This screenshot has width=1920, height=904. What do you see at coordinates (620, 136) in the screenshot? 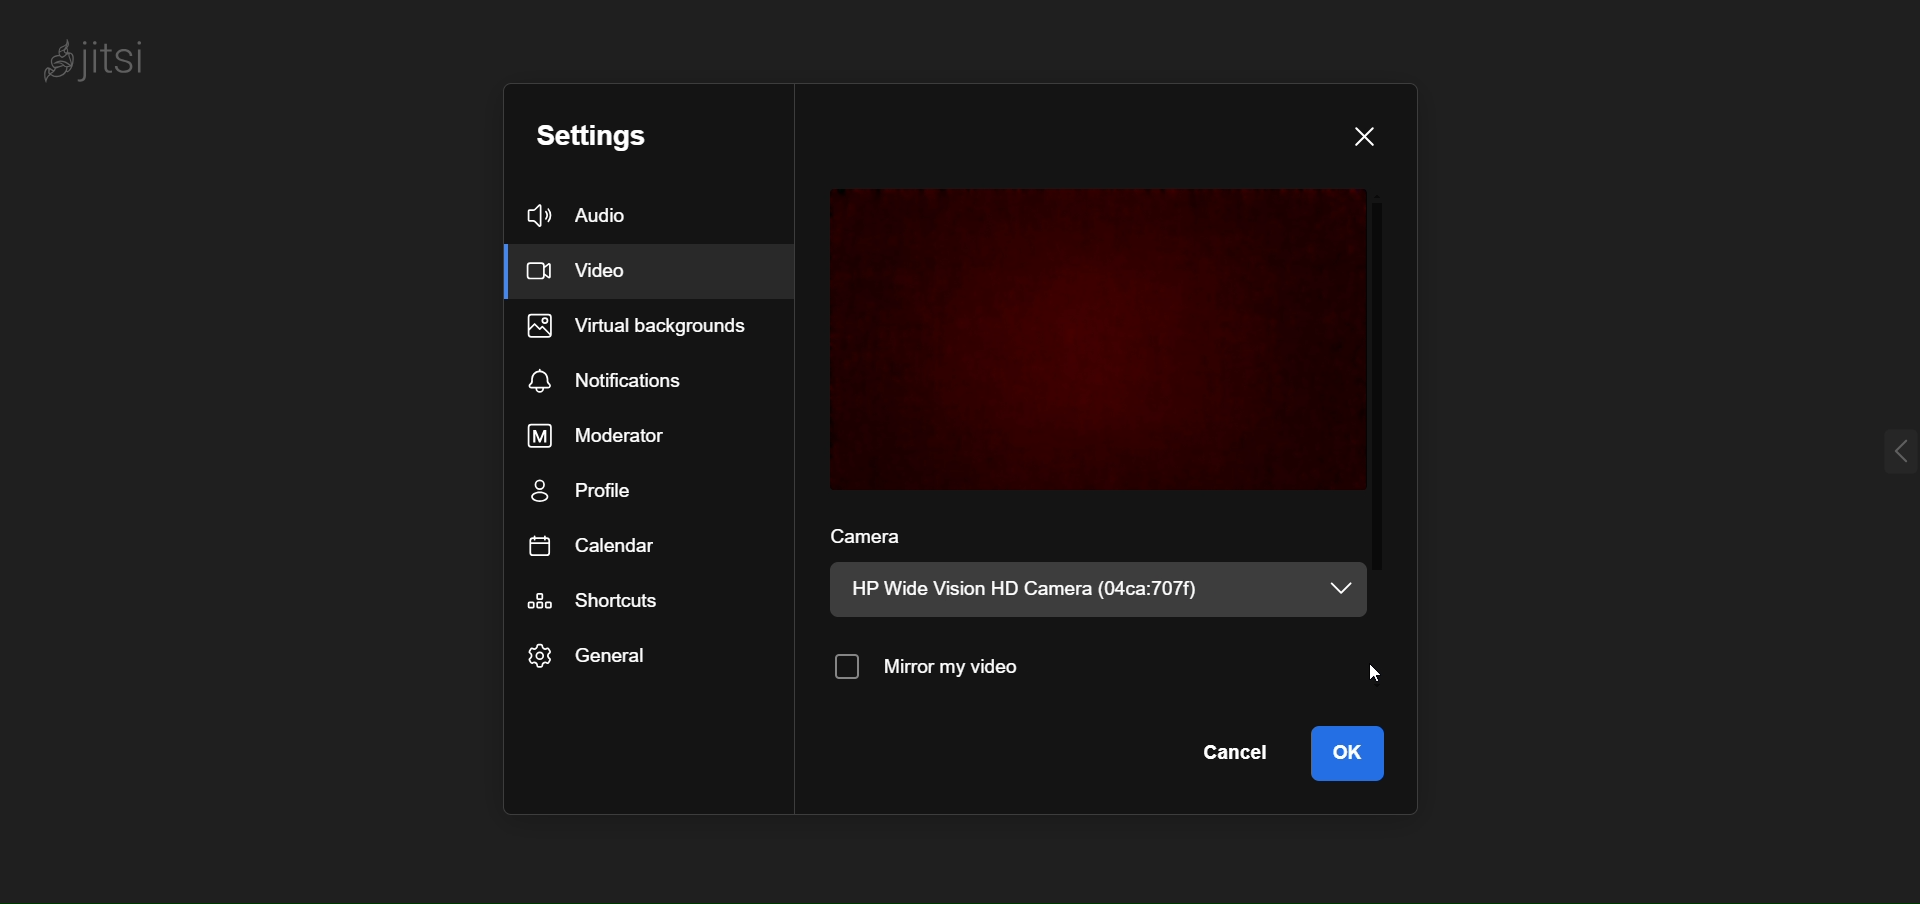
I see `setting` at bounding box center [620, 136].